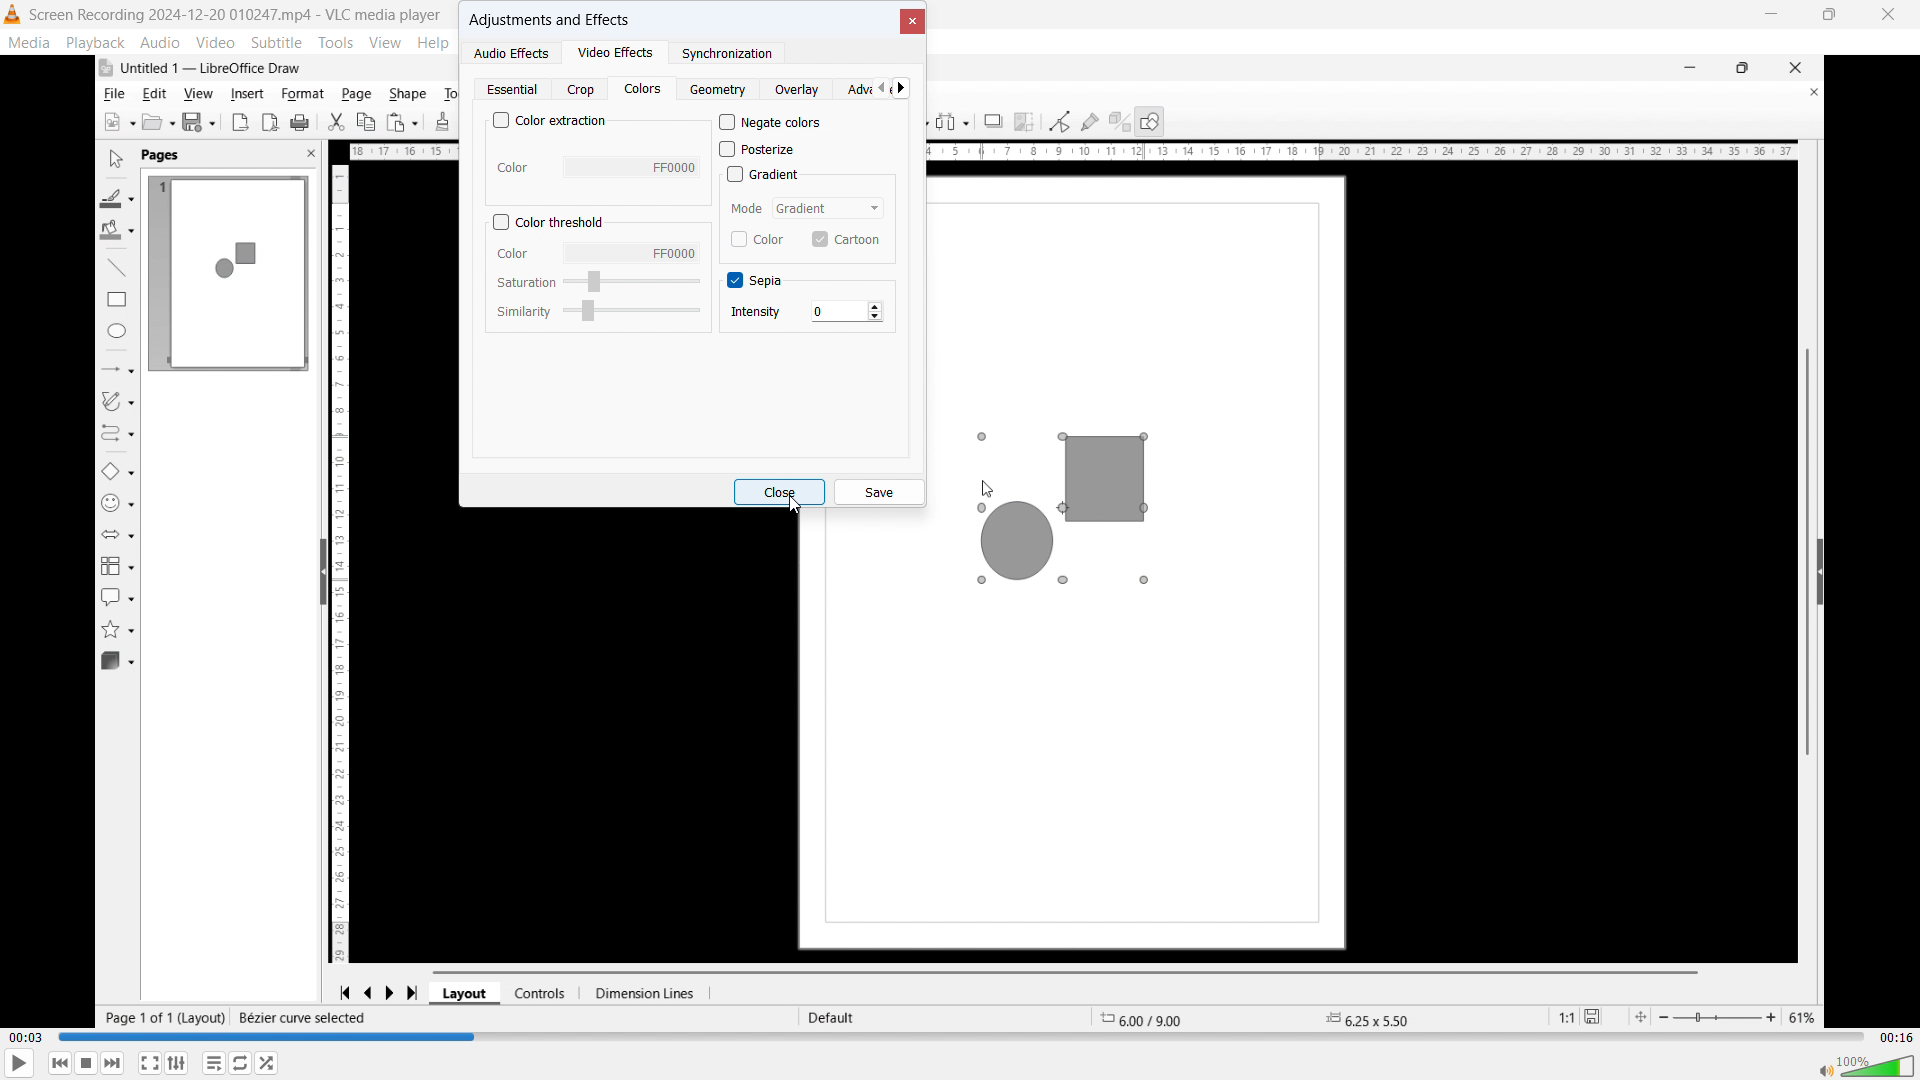 The image size is (1920, 1080). I want to click on Select colour , so click(634, 252).